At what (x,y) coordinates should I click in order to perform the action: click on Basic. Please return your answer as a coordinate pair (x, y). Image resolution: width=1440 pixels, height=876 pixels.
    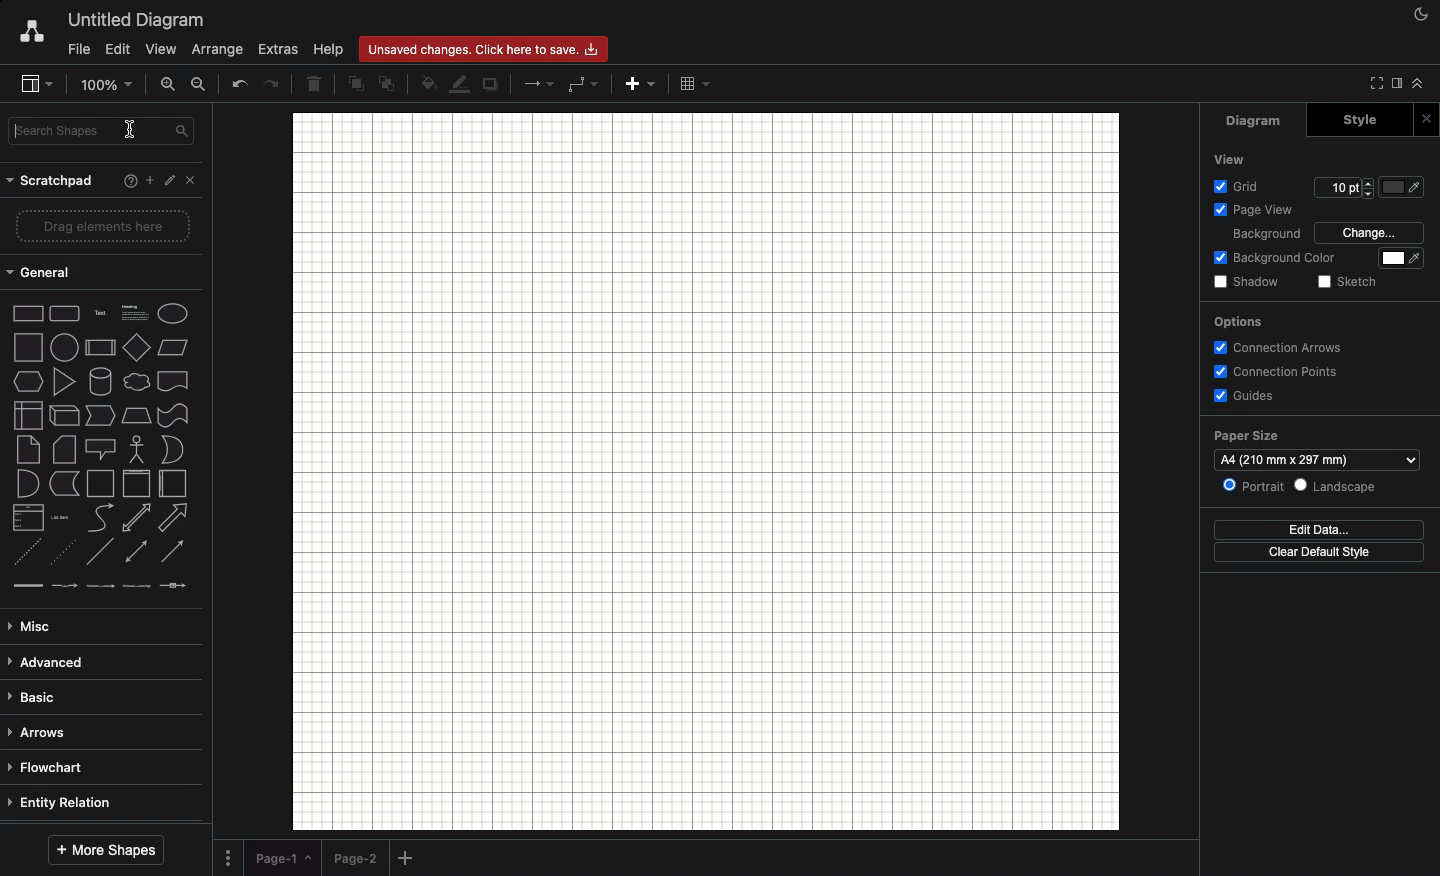
    Looking at the image, I should click on (35, 697).